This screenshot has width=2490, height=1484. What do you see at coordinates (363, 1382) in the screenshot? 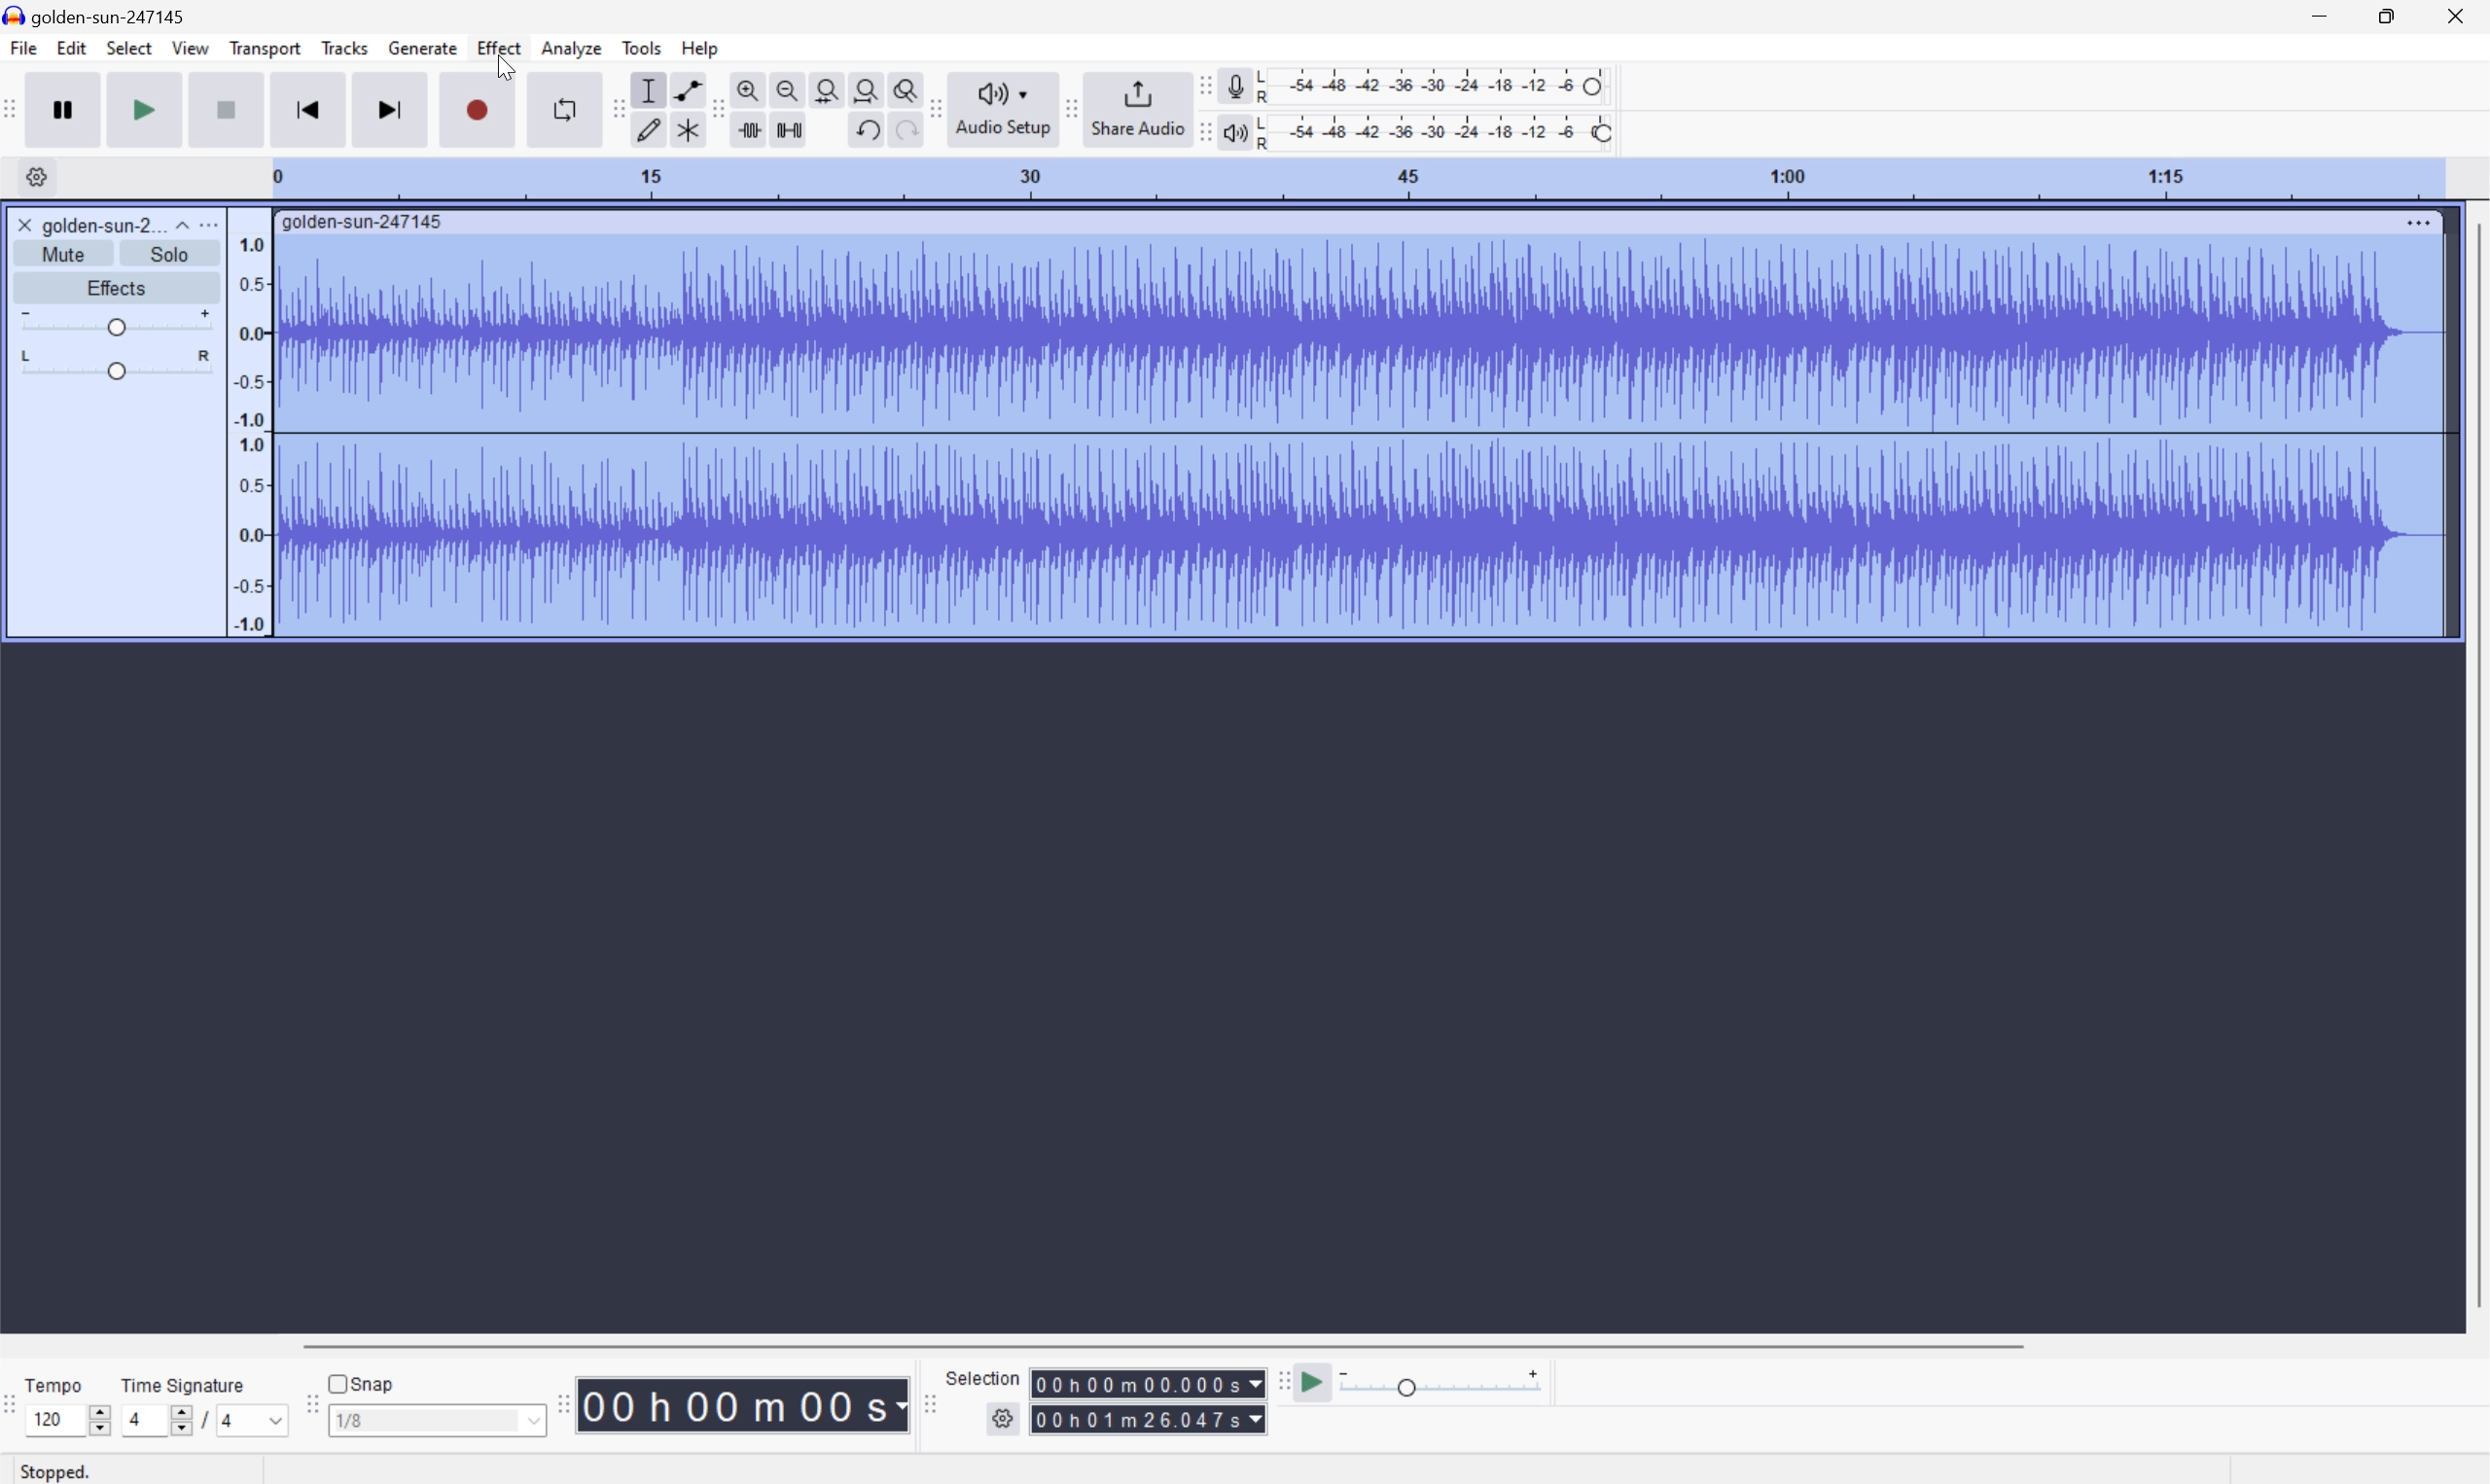
I see `Snap` at bounding box center [363, 1382].